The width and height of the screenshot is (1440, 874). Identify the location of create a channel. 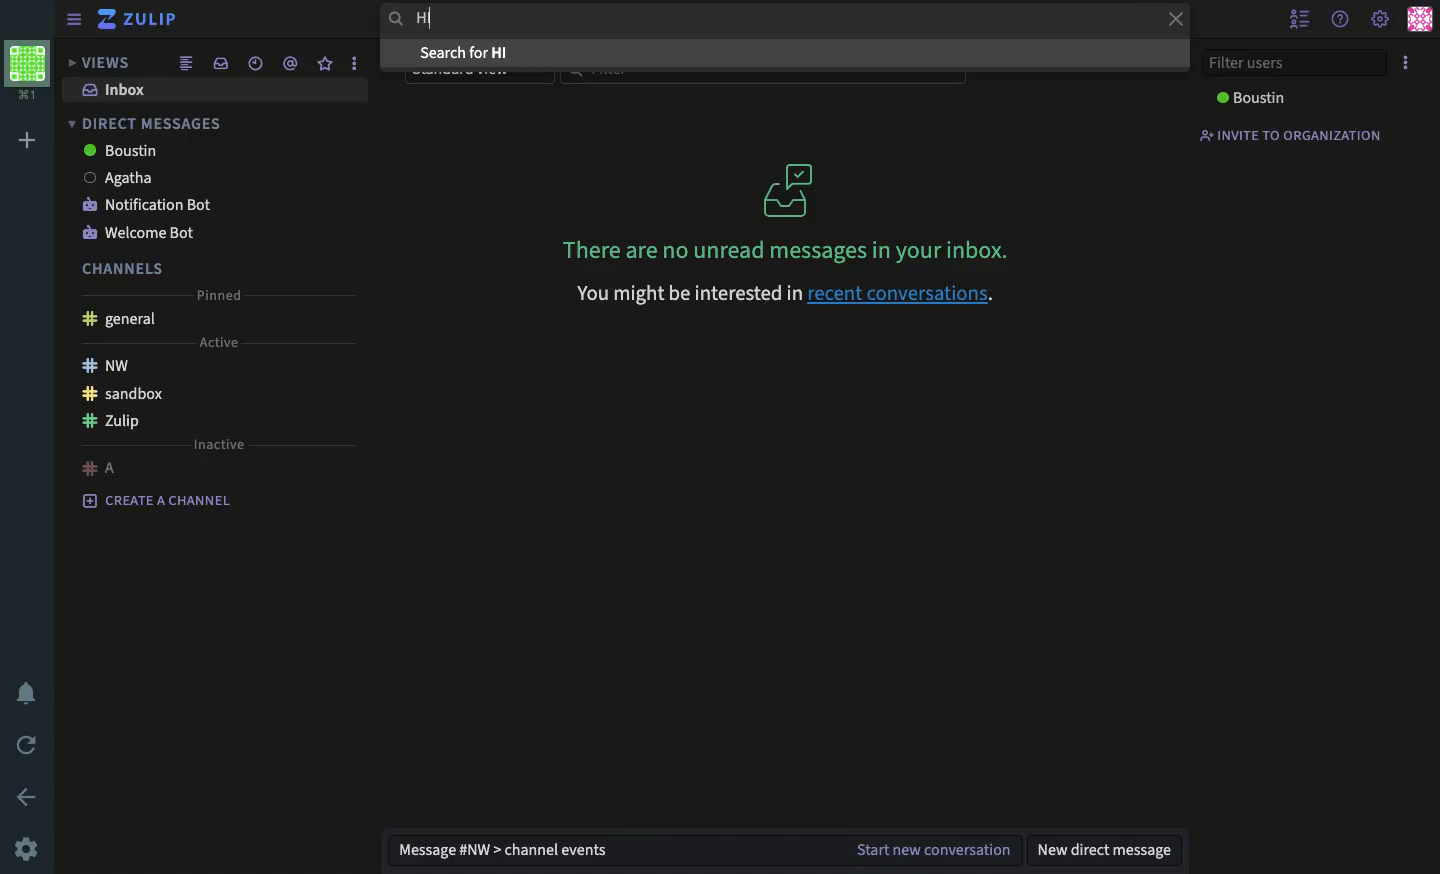
(157, 504).